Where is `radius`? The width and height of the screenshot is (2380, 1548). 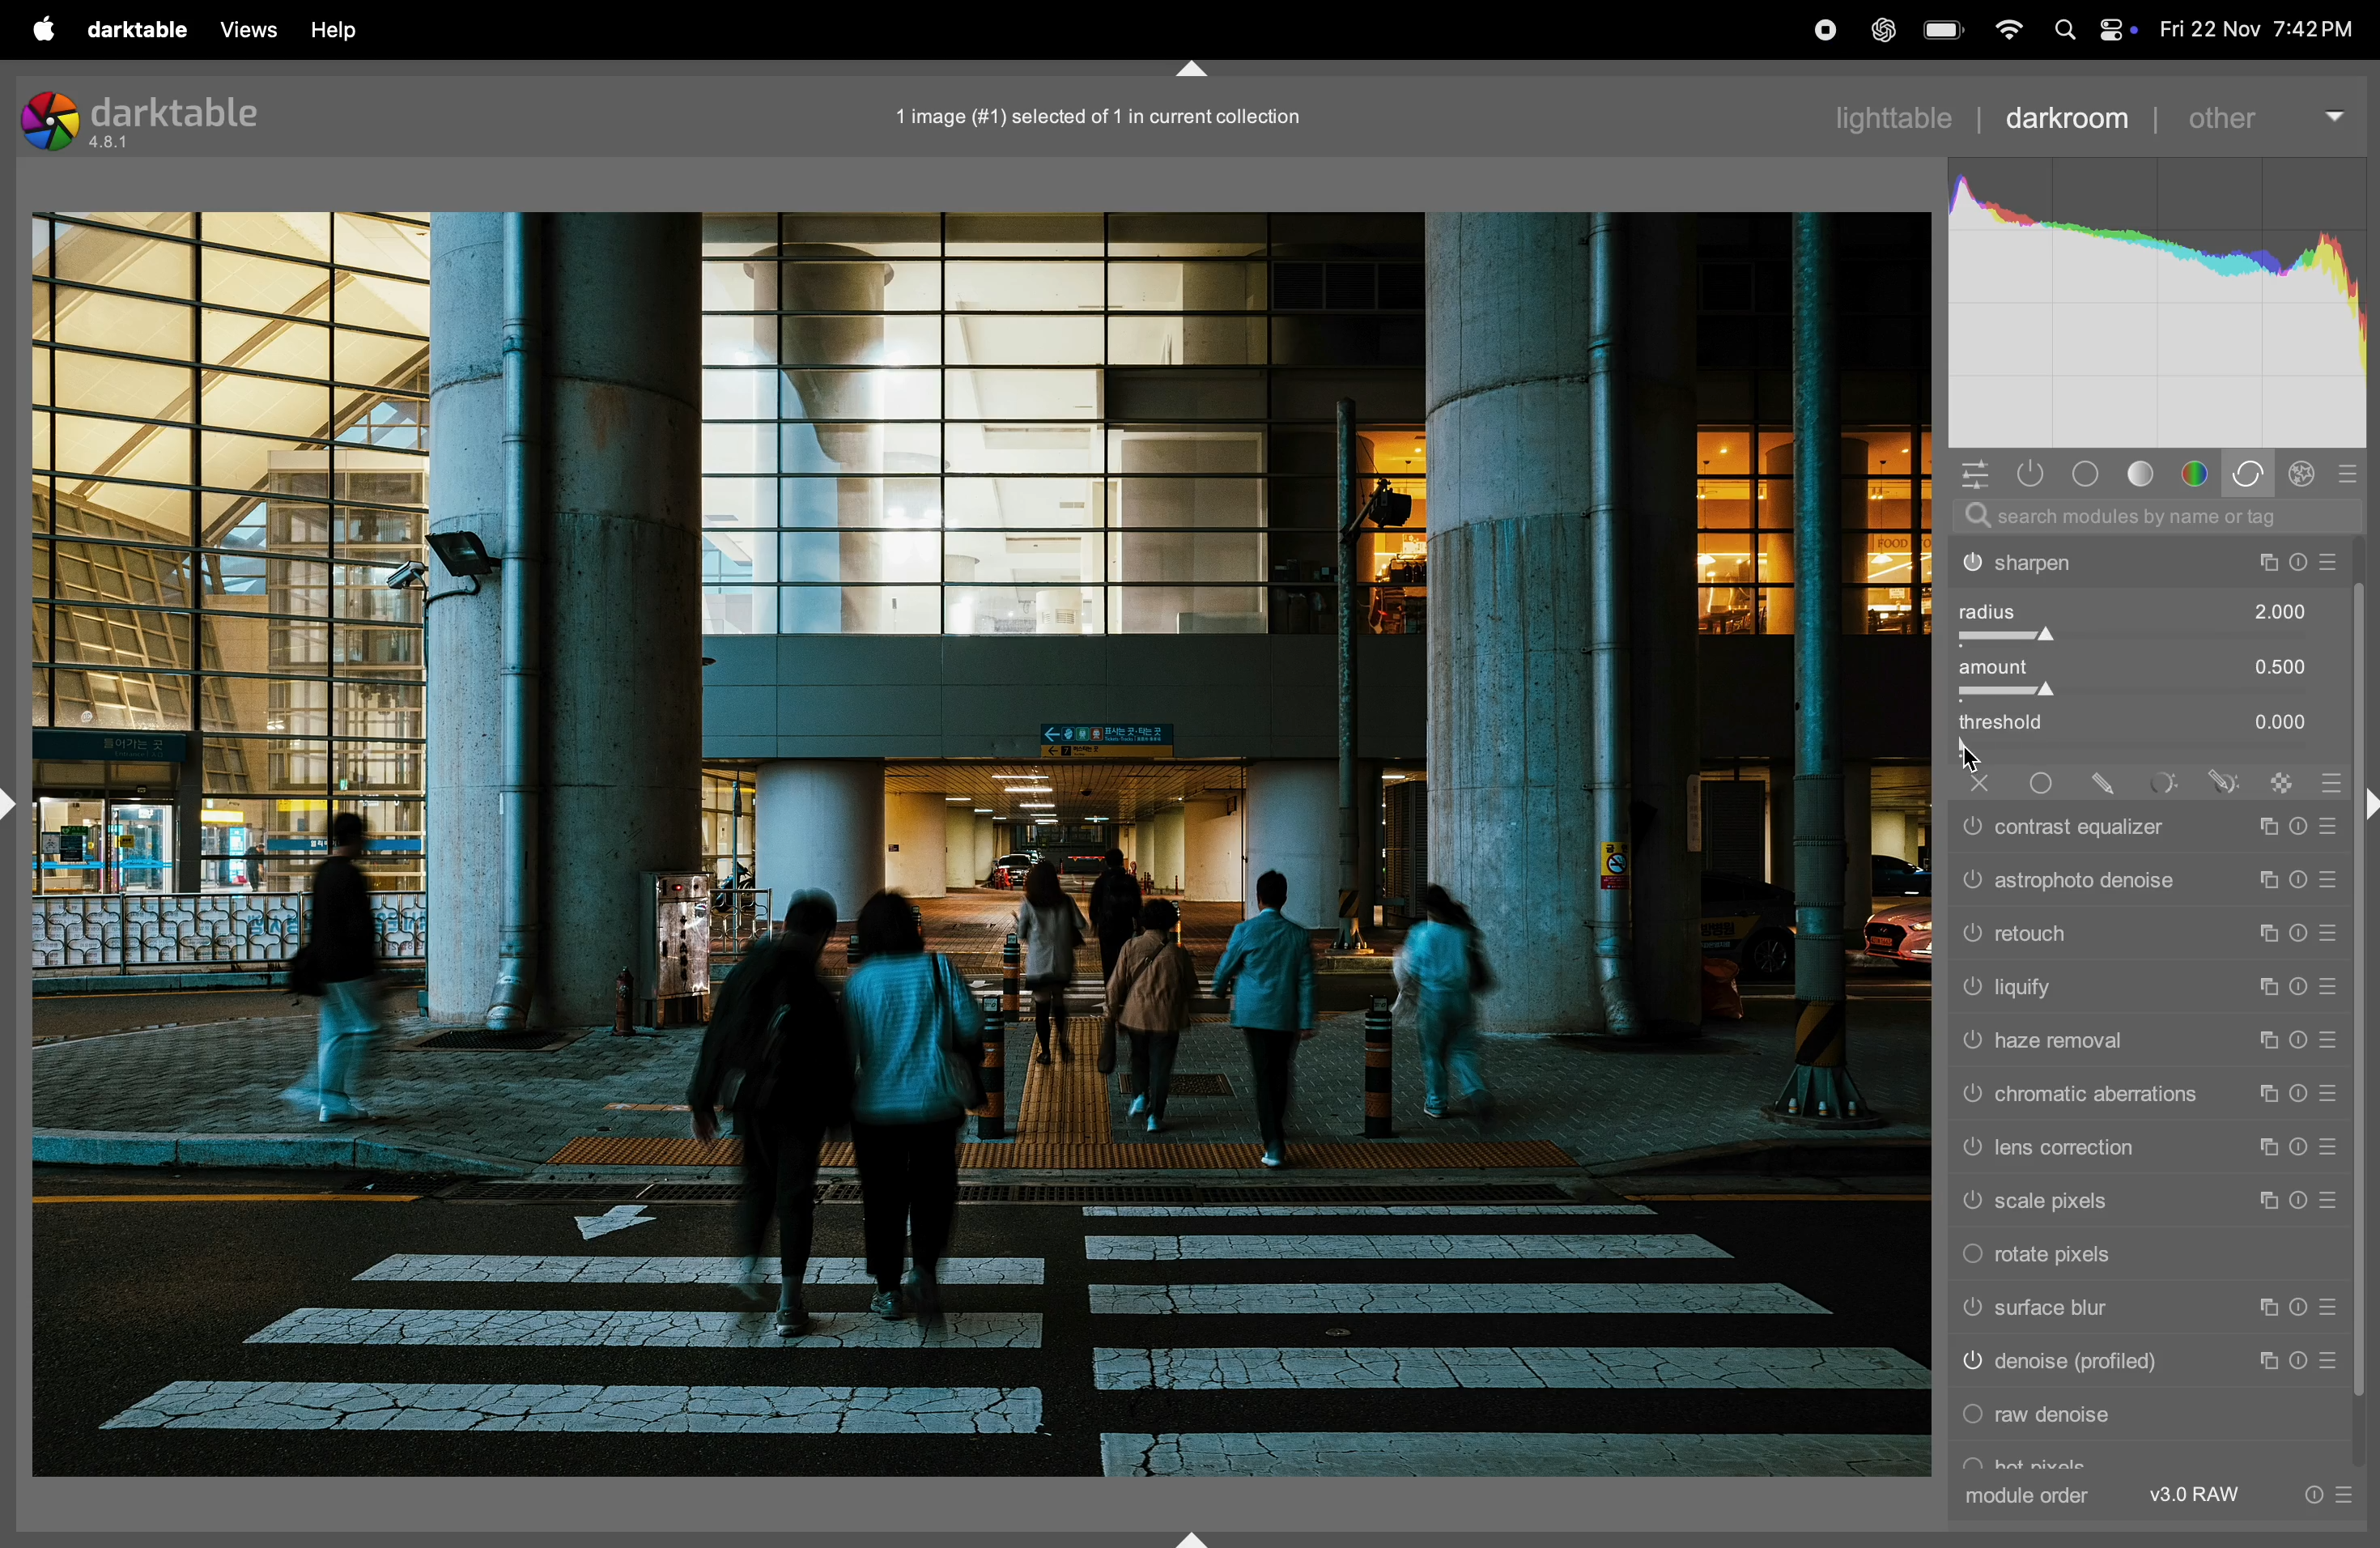
radius is located at coordinates (2150, 619).